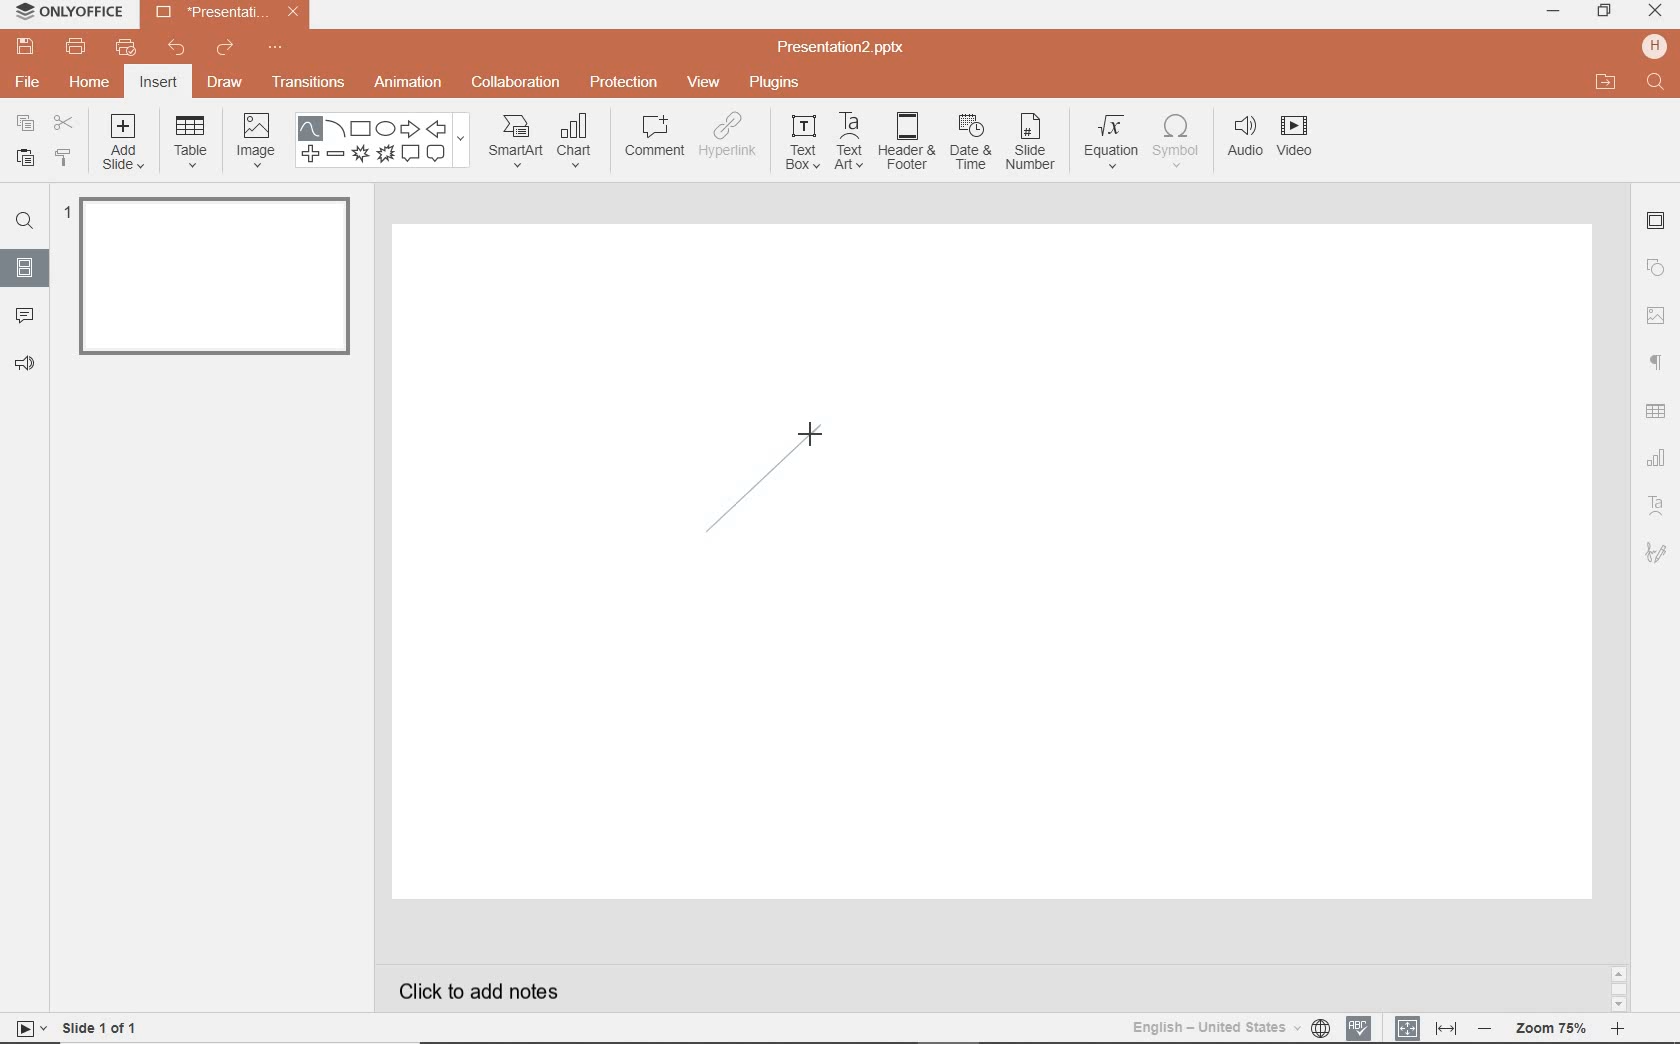 The height and width of the screenshot is (1044, 1680). What do you see at coordinates (516, 81) in the screenshot?
I see `COLLABORATION` at bounding box center [516, 81].